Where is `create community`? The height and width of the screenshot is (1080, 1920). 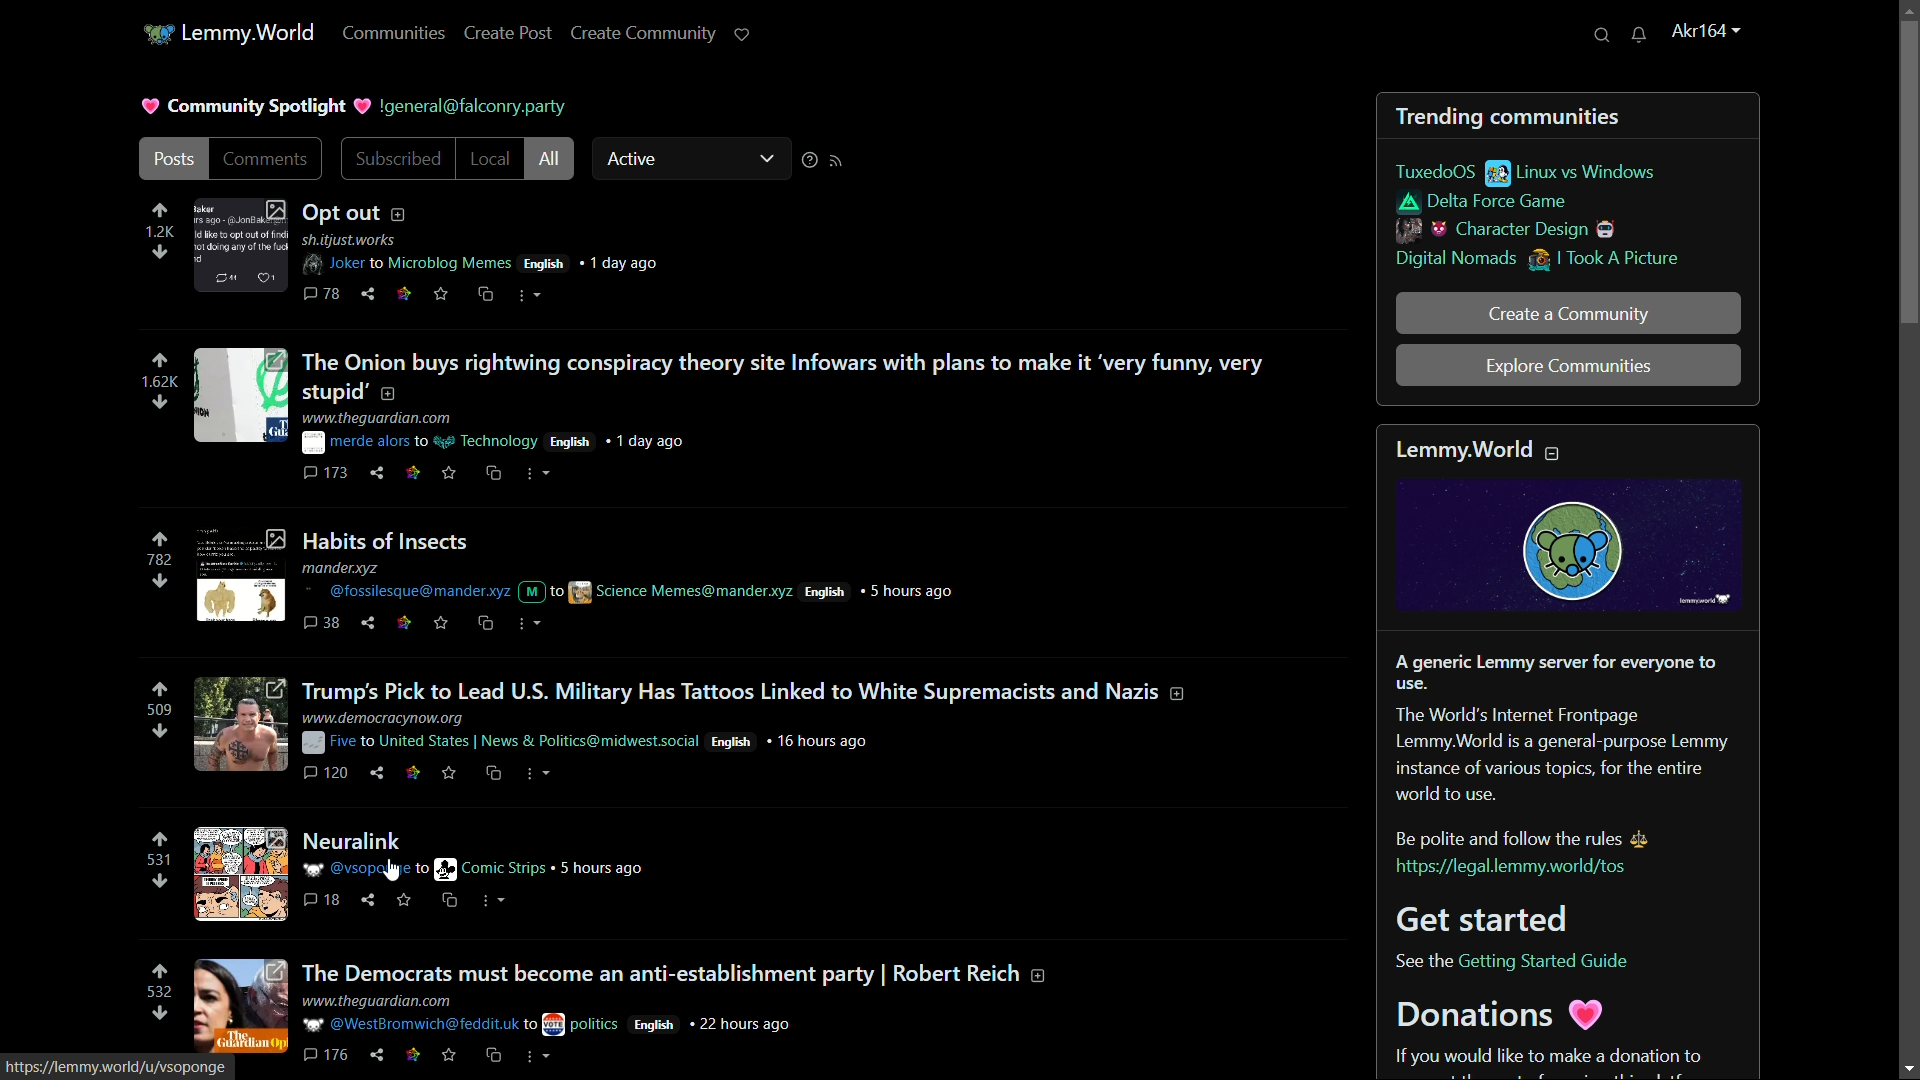
create community is located at coordinates (643, 35).